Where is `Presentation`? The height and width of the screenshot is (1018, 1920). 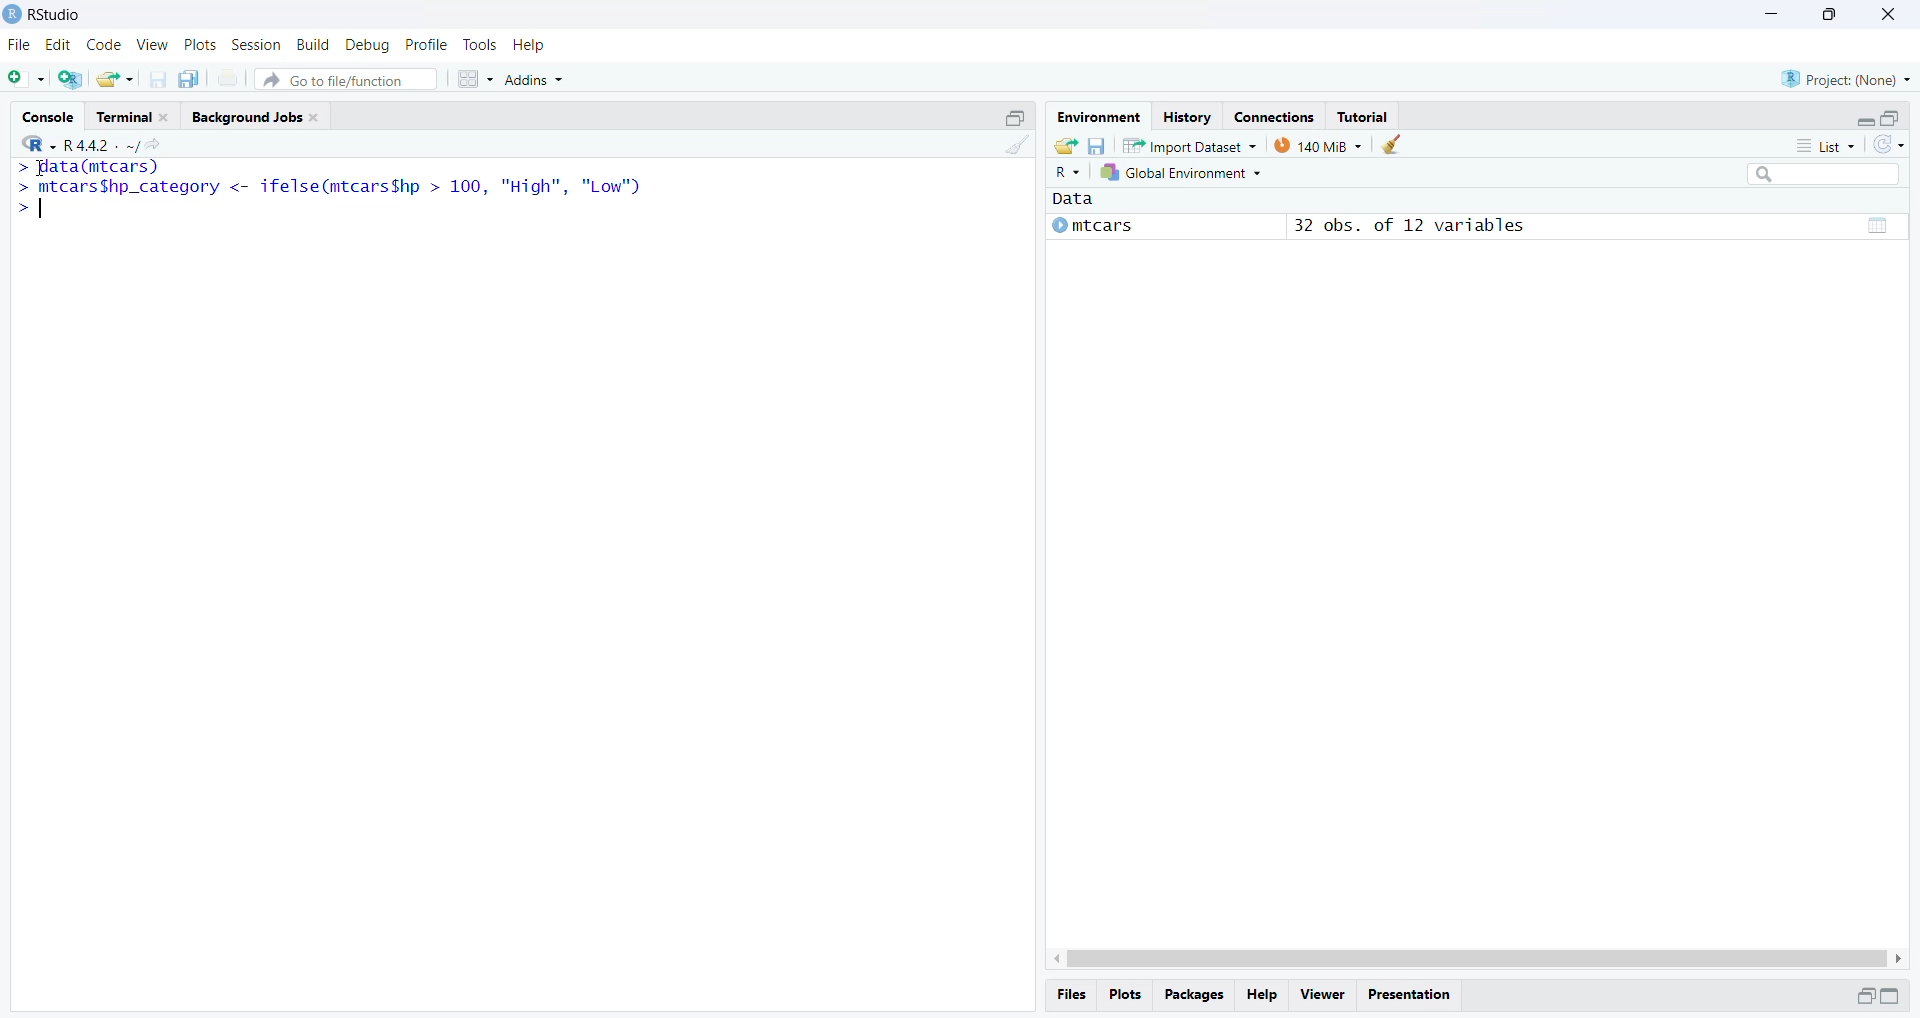
Presentation is located at coordinates (1415, 993).